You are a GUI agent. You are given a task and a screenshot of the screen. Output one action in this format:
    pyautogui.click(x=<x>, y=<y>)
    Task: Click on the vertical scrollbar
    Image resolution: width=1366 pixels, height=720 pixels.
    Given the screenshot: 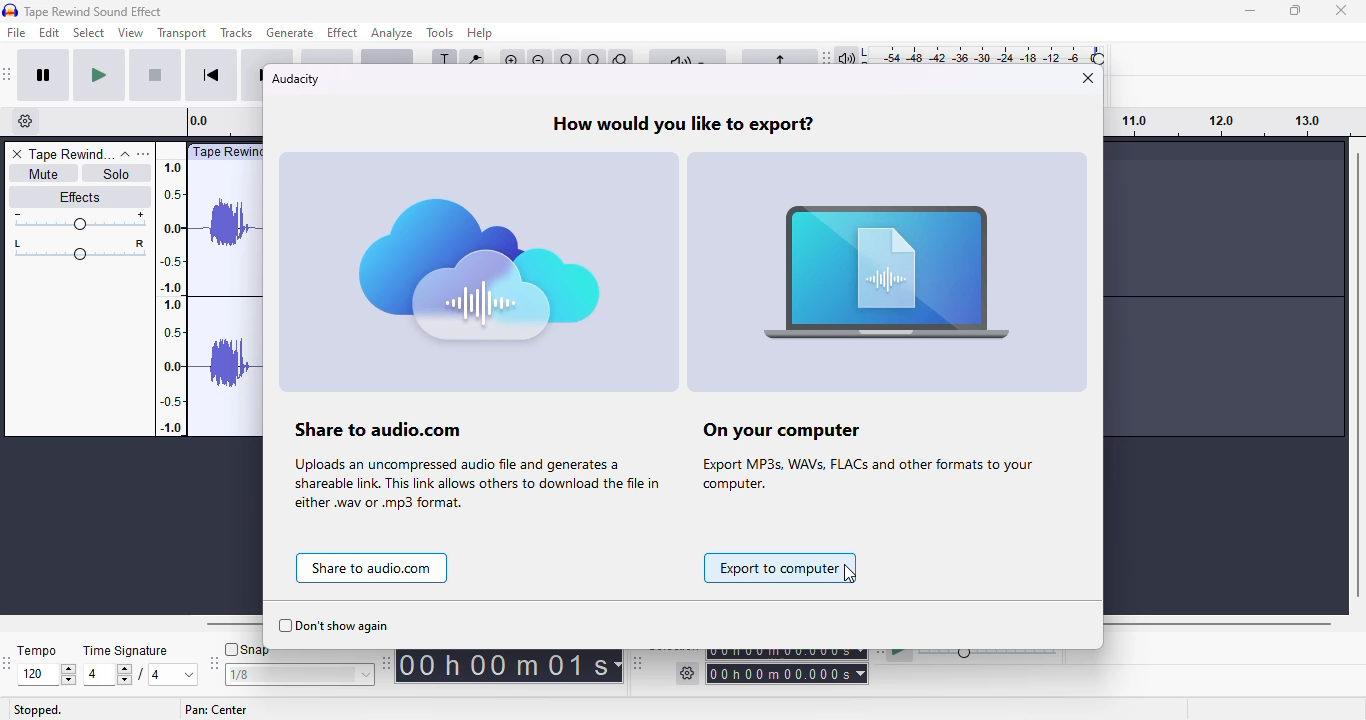 What is the action you would take?
    pyautogui.click(x=1357, y=374)
    